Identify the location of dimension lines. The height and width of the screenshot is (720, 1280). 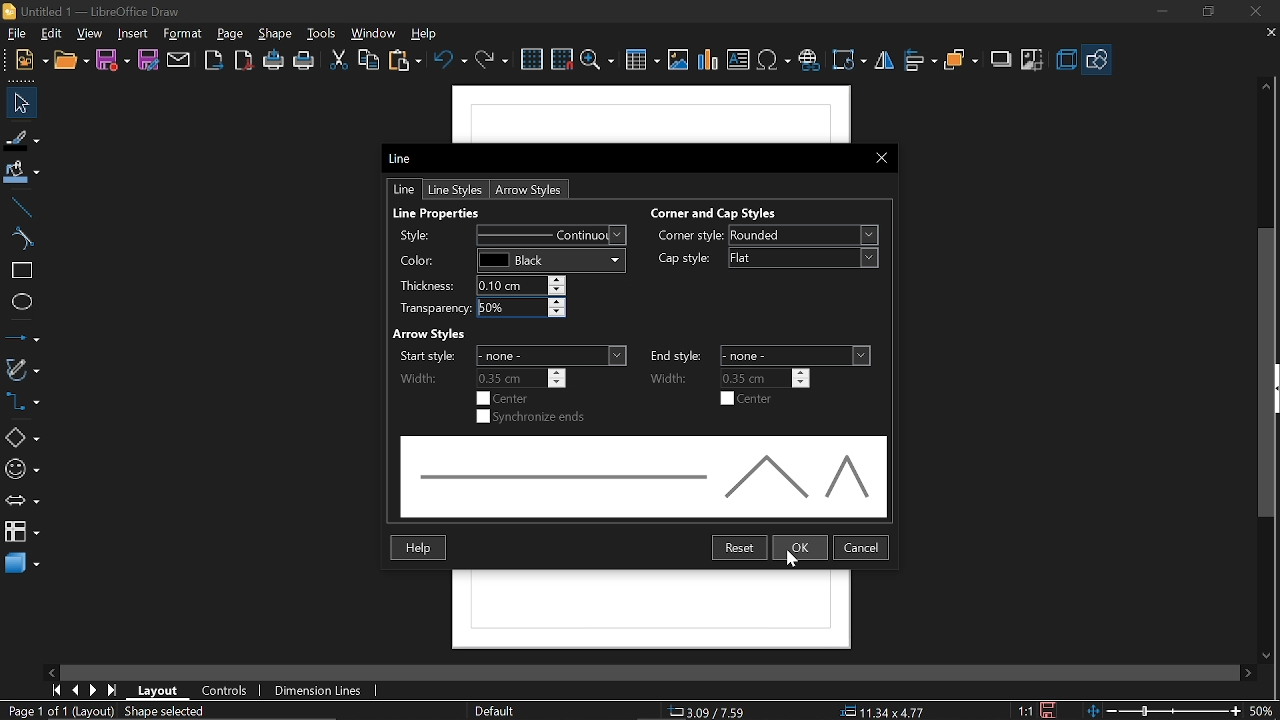
(320, 691).